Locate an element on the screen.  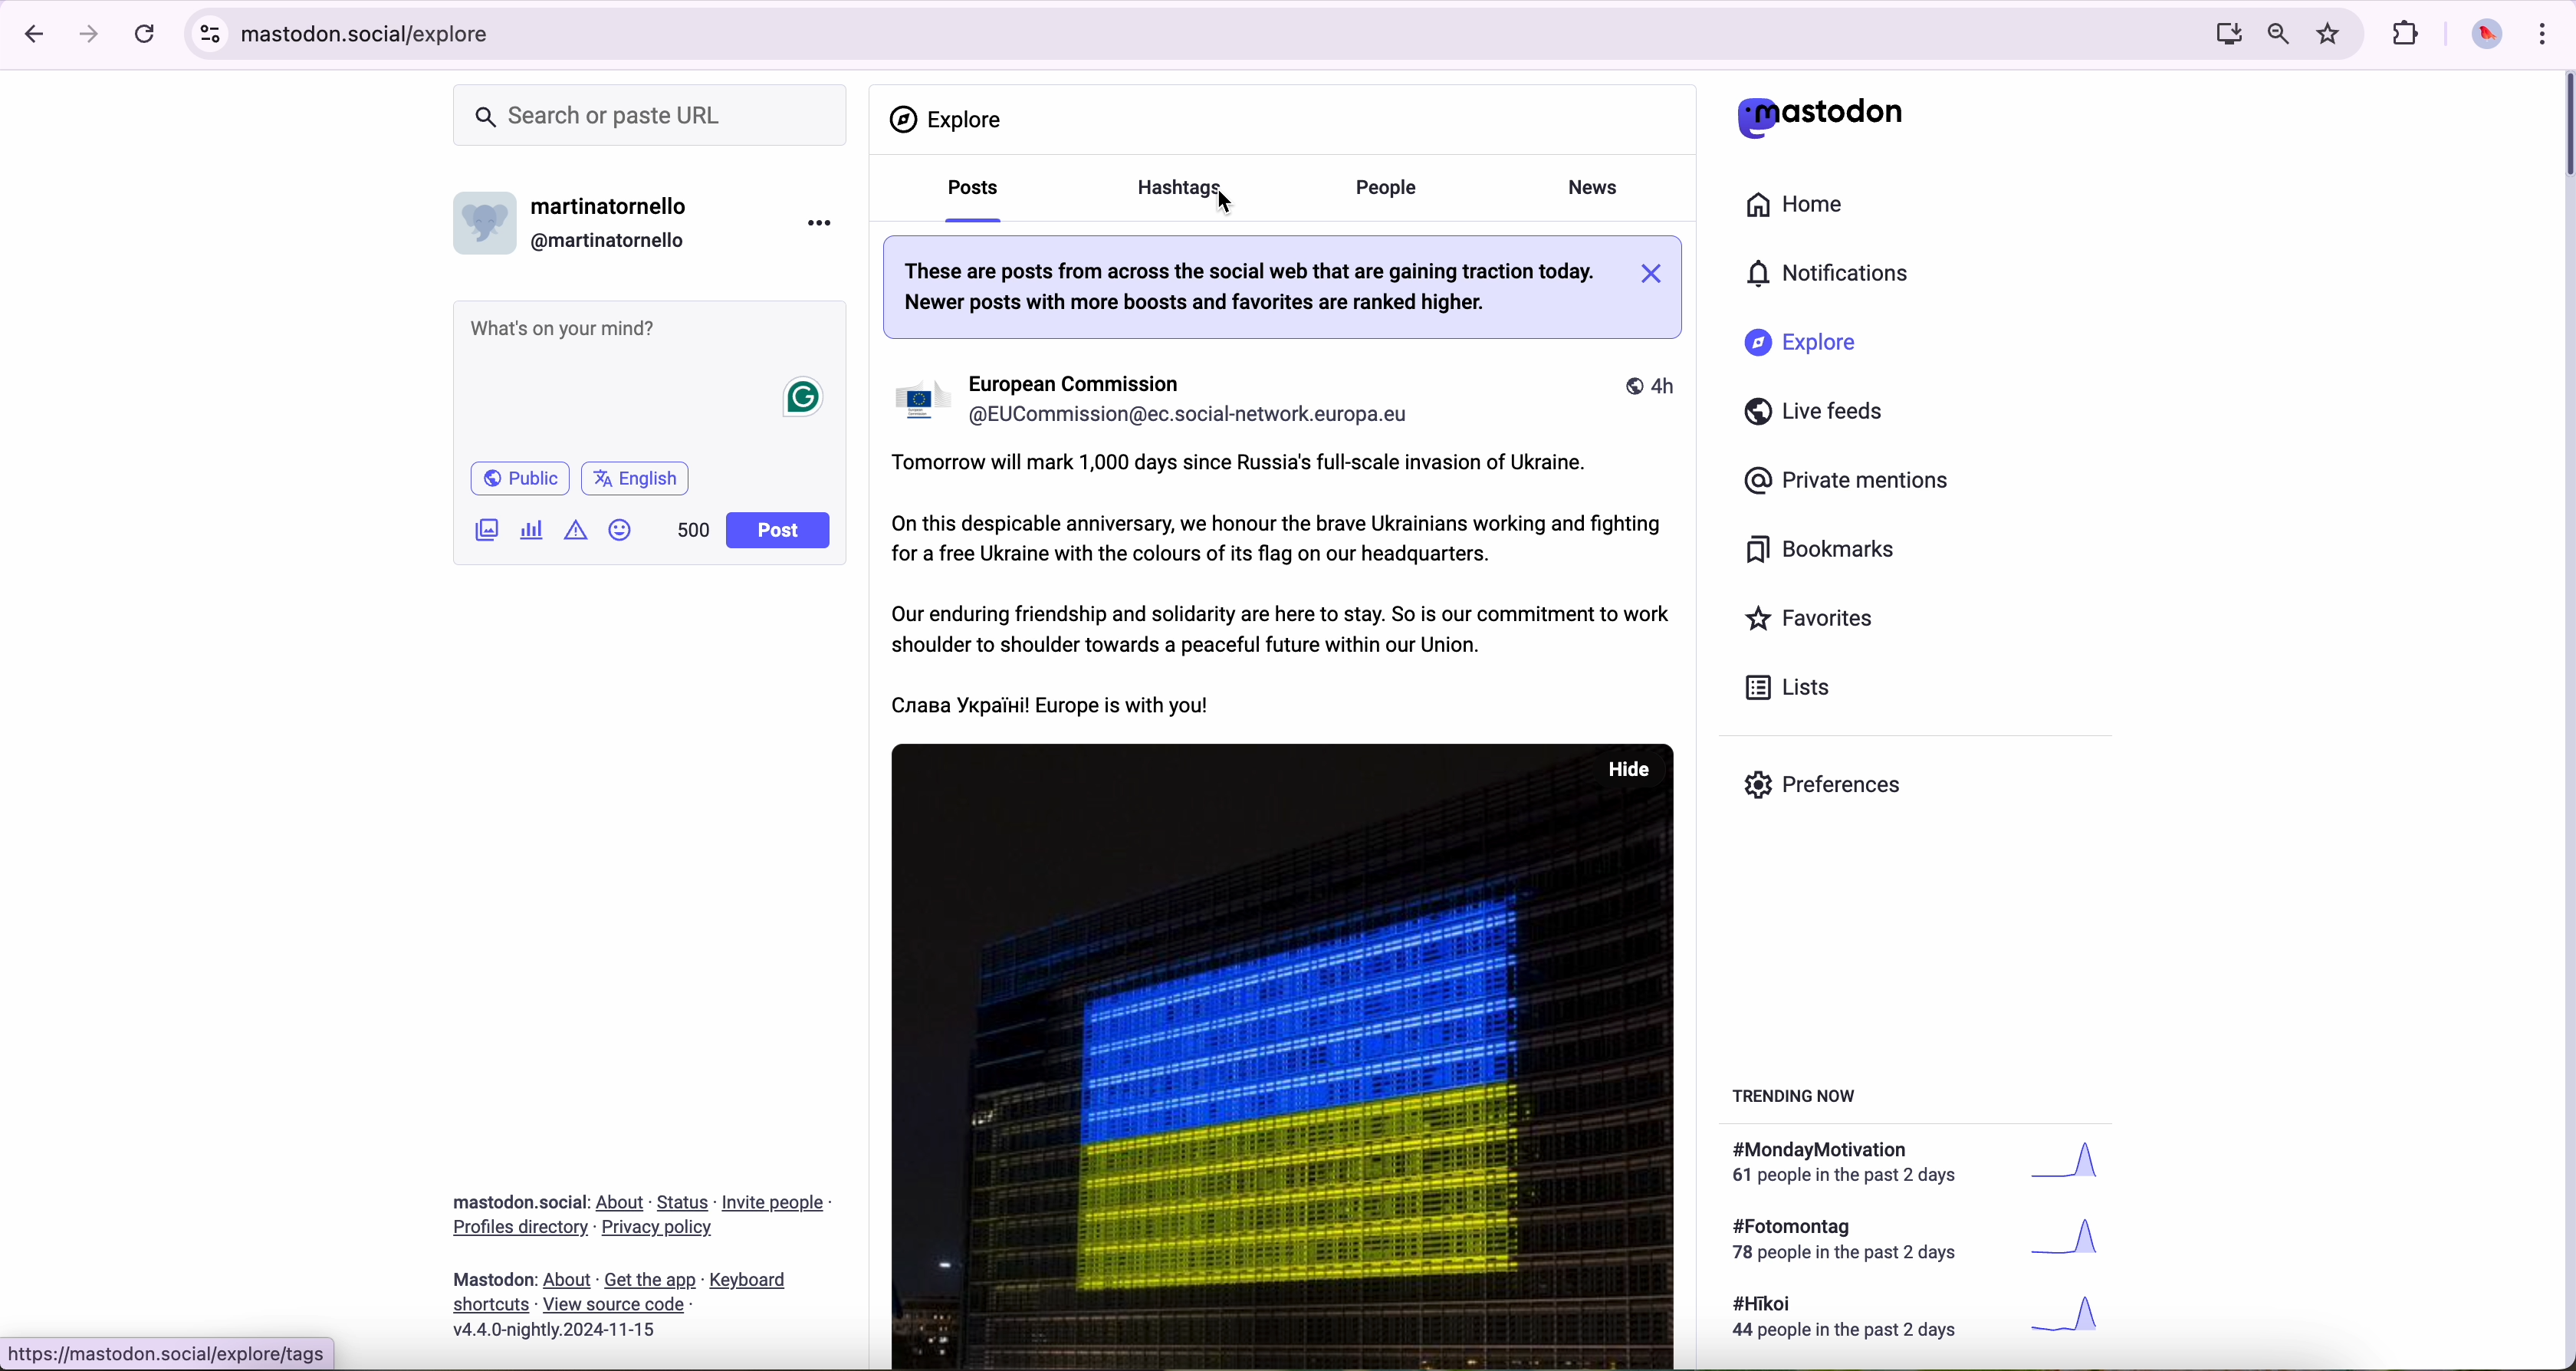
note is located at coordinates (1249, 288).